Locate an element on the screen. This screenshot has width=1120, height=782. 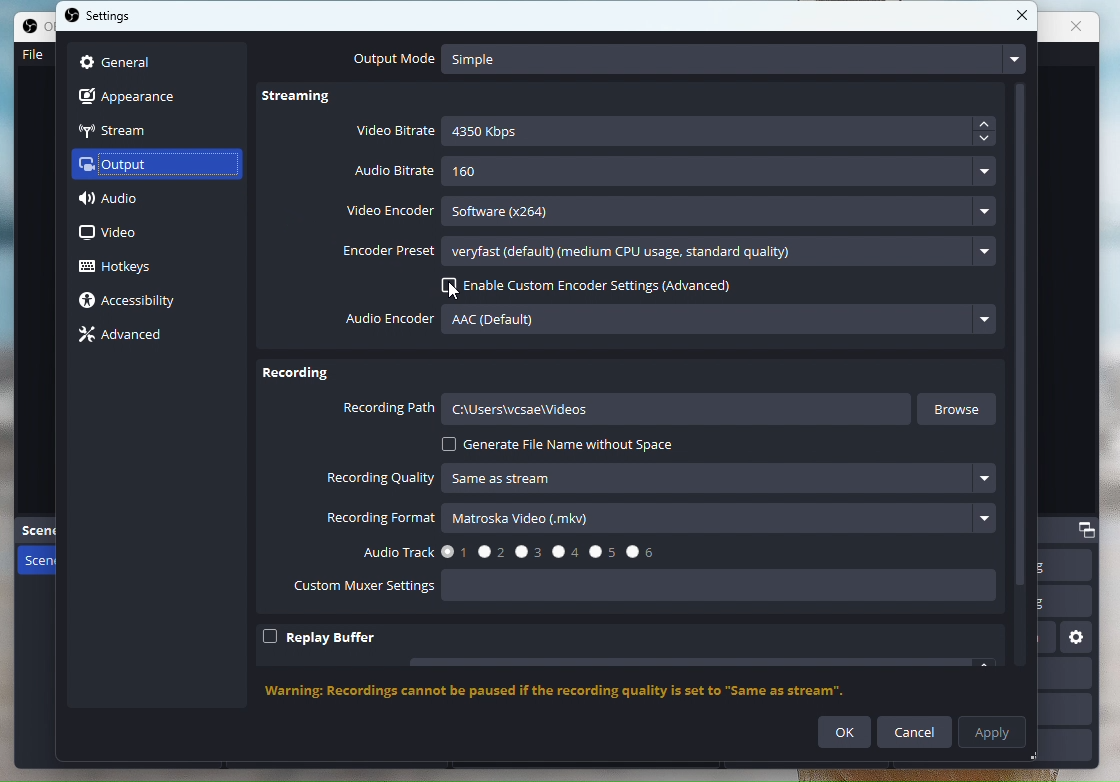
Generate file name without space is located at coordinates (557, 446).